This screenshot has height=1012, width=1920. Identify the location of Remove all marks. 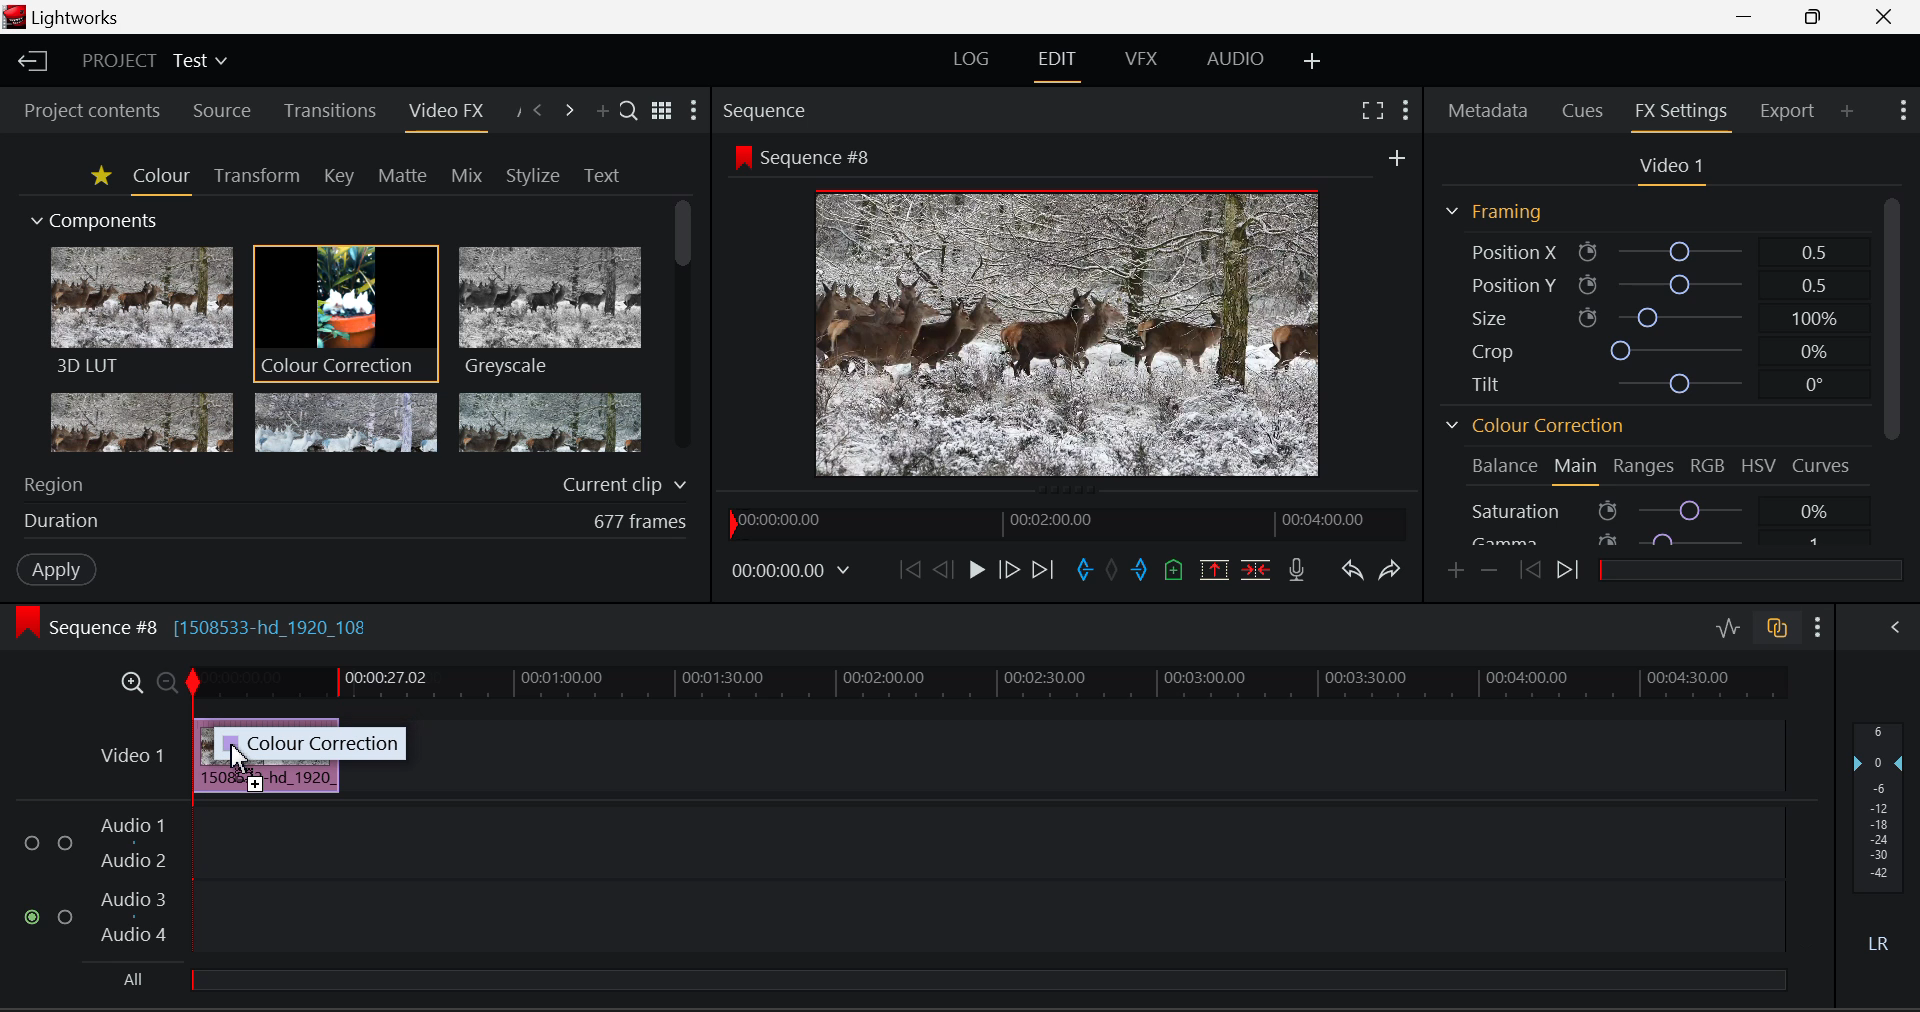
(1111, 570).